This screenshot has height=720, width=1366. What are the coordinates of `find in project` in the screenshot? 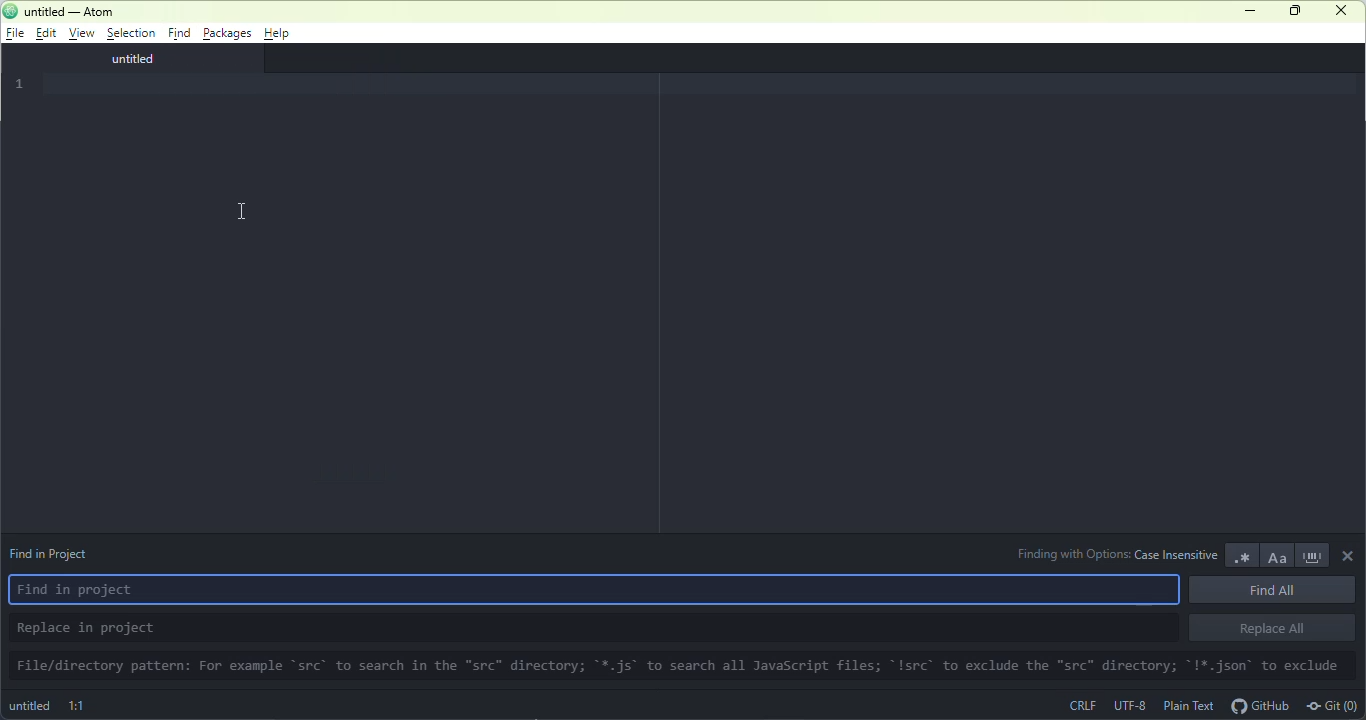 It's located at (59, 555).